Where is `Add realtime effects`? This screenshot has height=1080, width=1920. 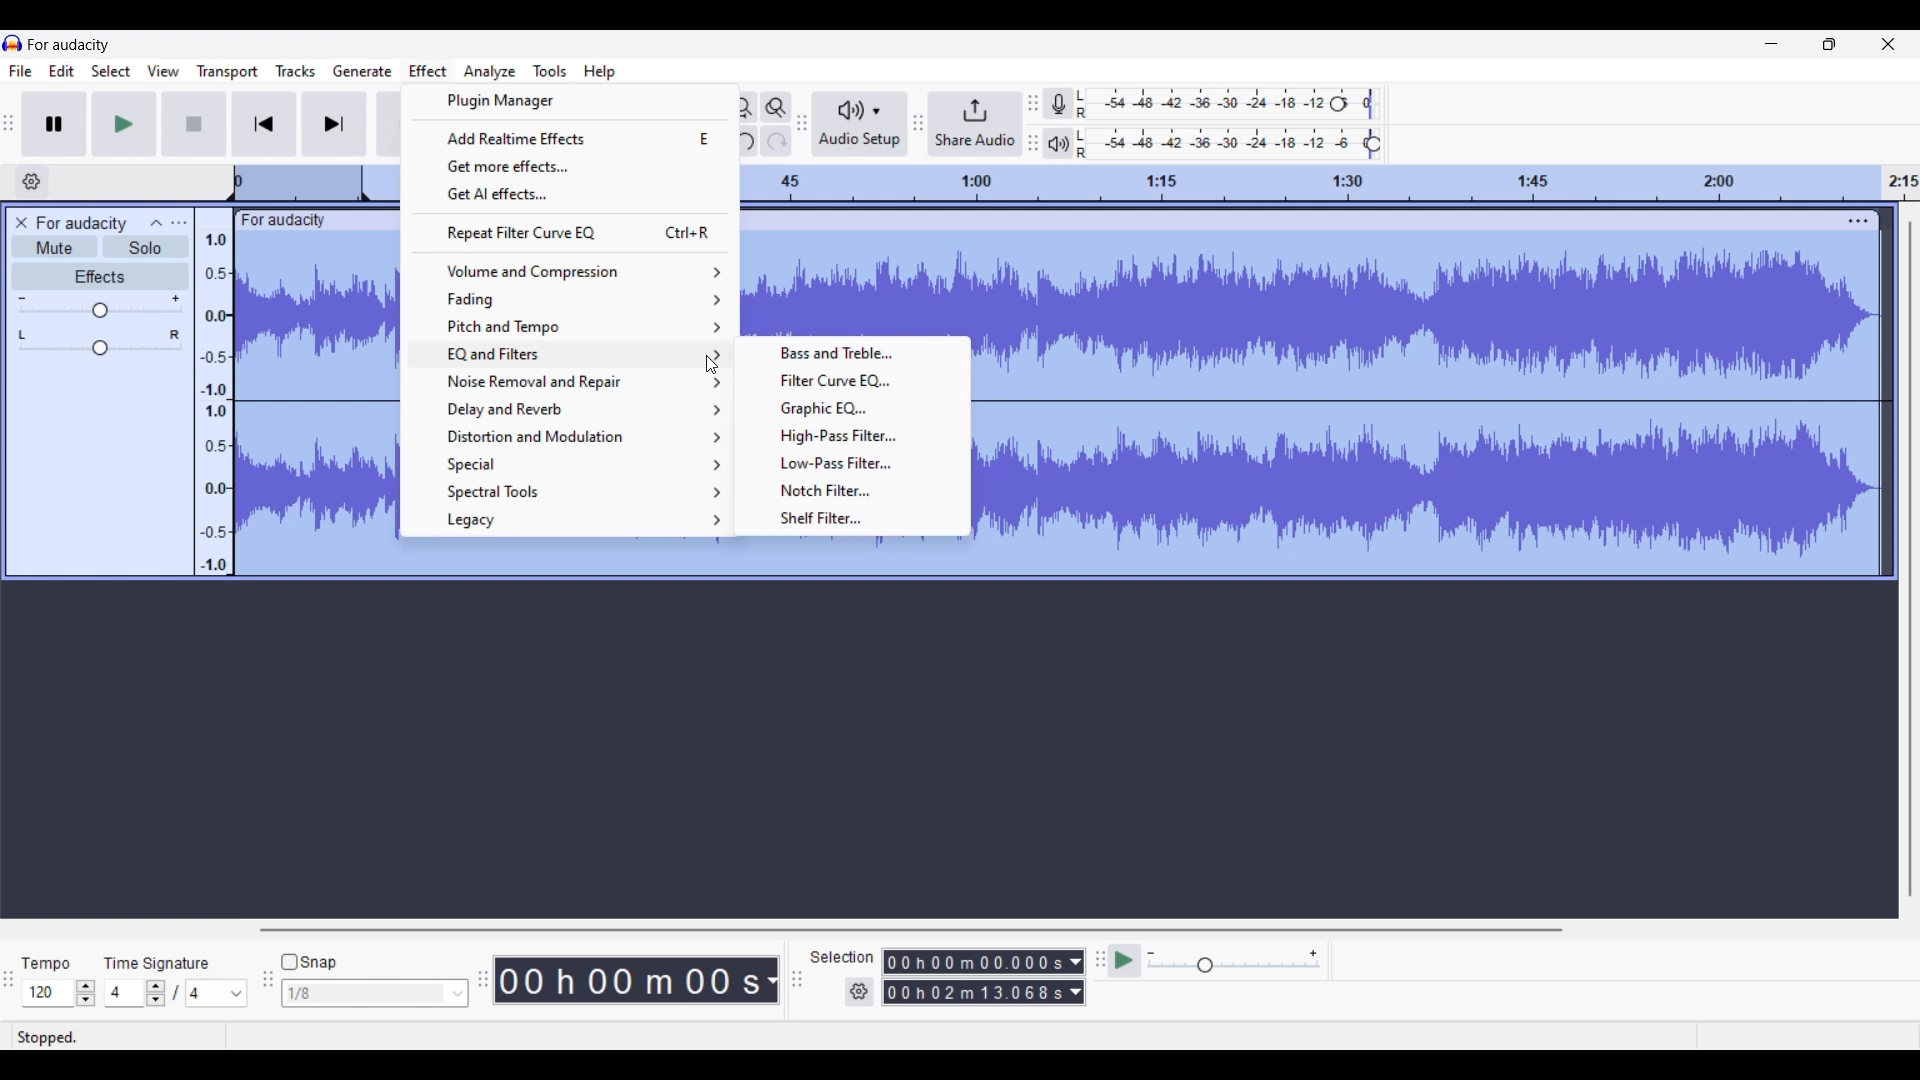
Add realtime effects is located at coordinates (569, 138).